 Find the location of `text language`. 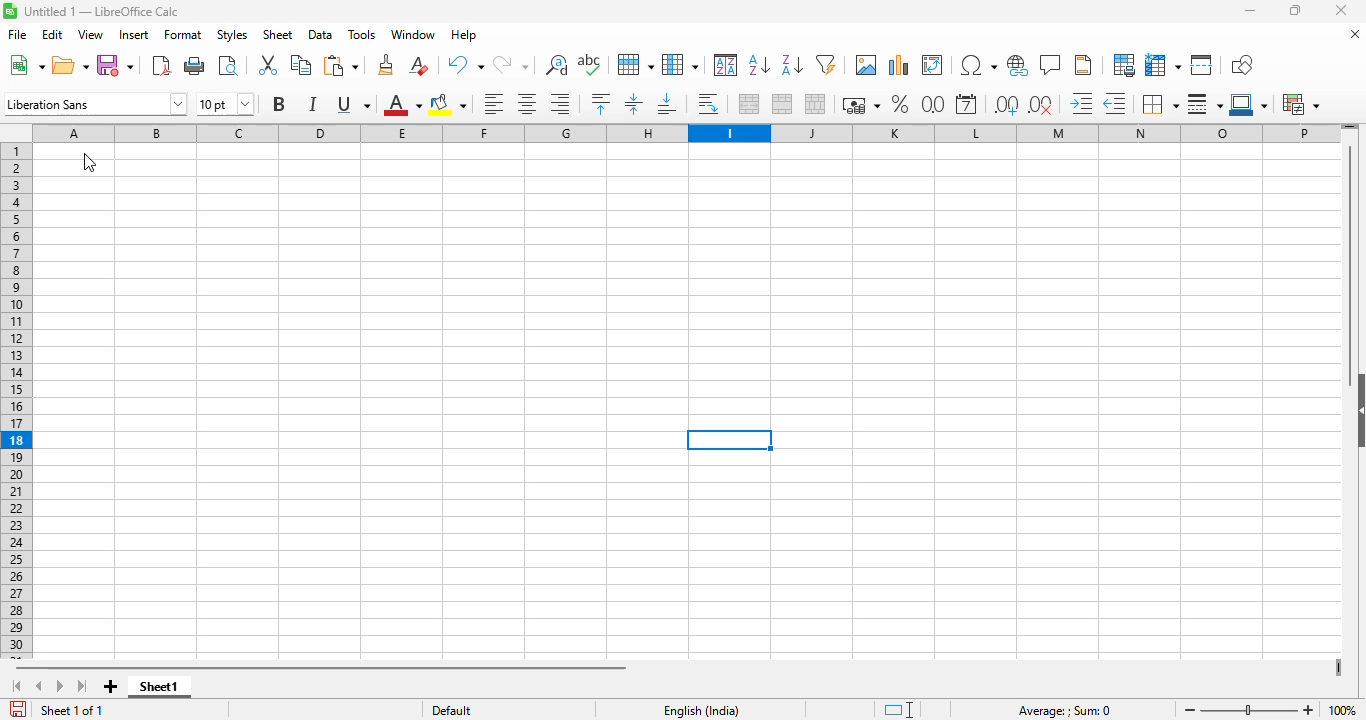

text language is located at coordinates (700, 711).